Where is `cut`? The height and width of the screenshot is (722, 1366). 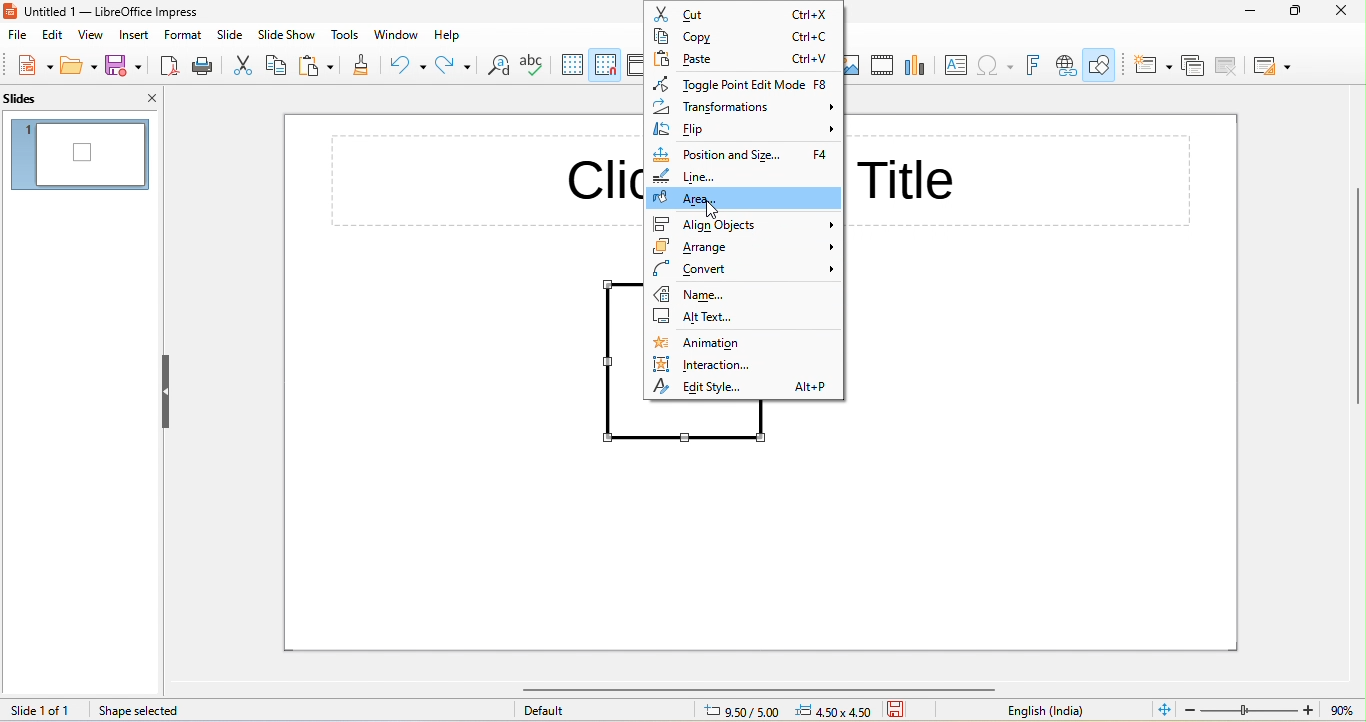 cut is located at coordinates (242, 64).